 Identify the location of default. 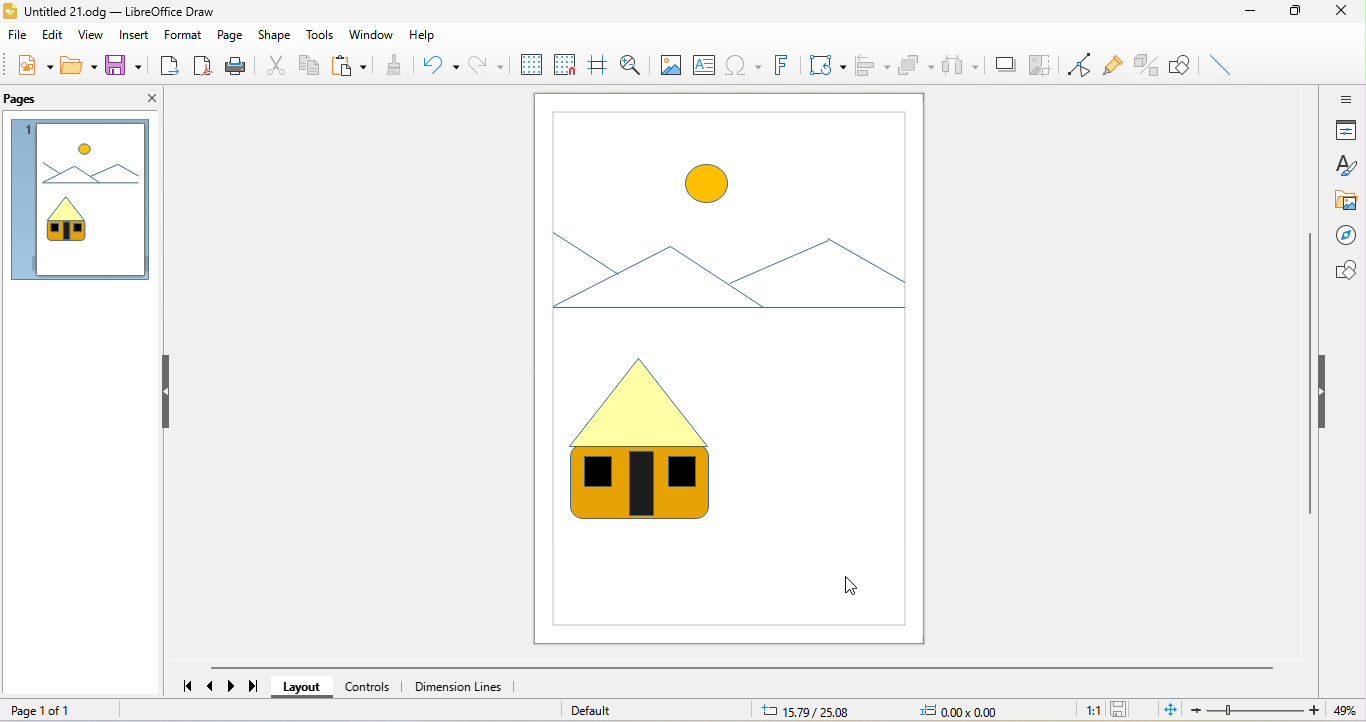
(593, 710).